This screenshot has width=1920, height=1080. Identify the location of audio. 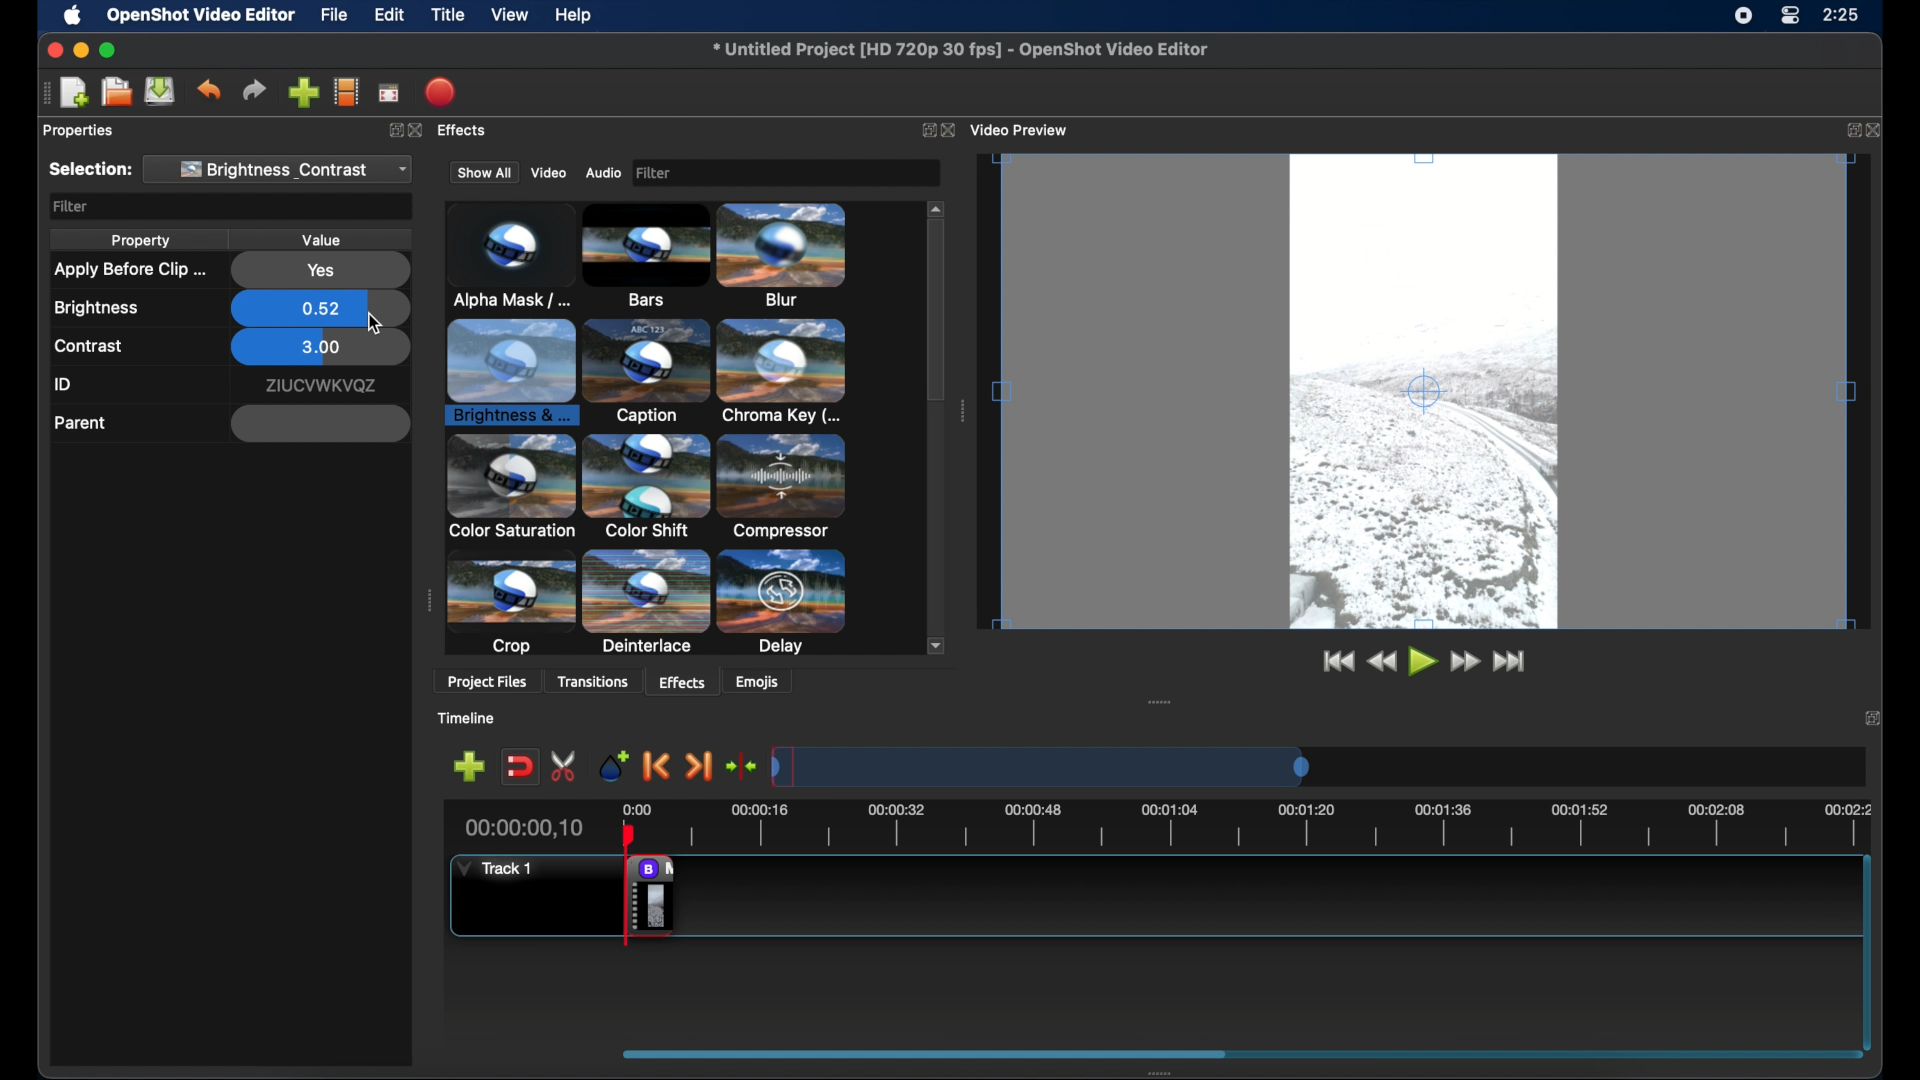
(604, 172).